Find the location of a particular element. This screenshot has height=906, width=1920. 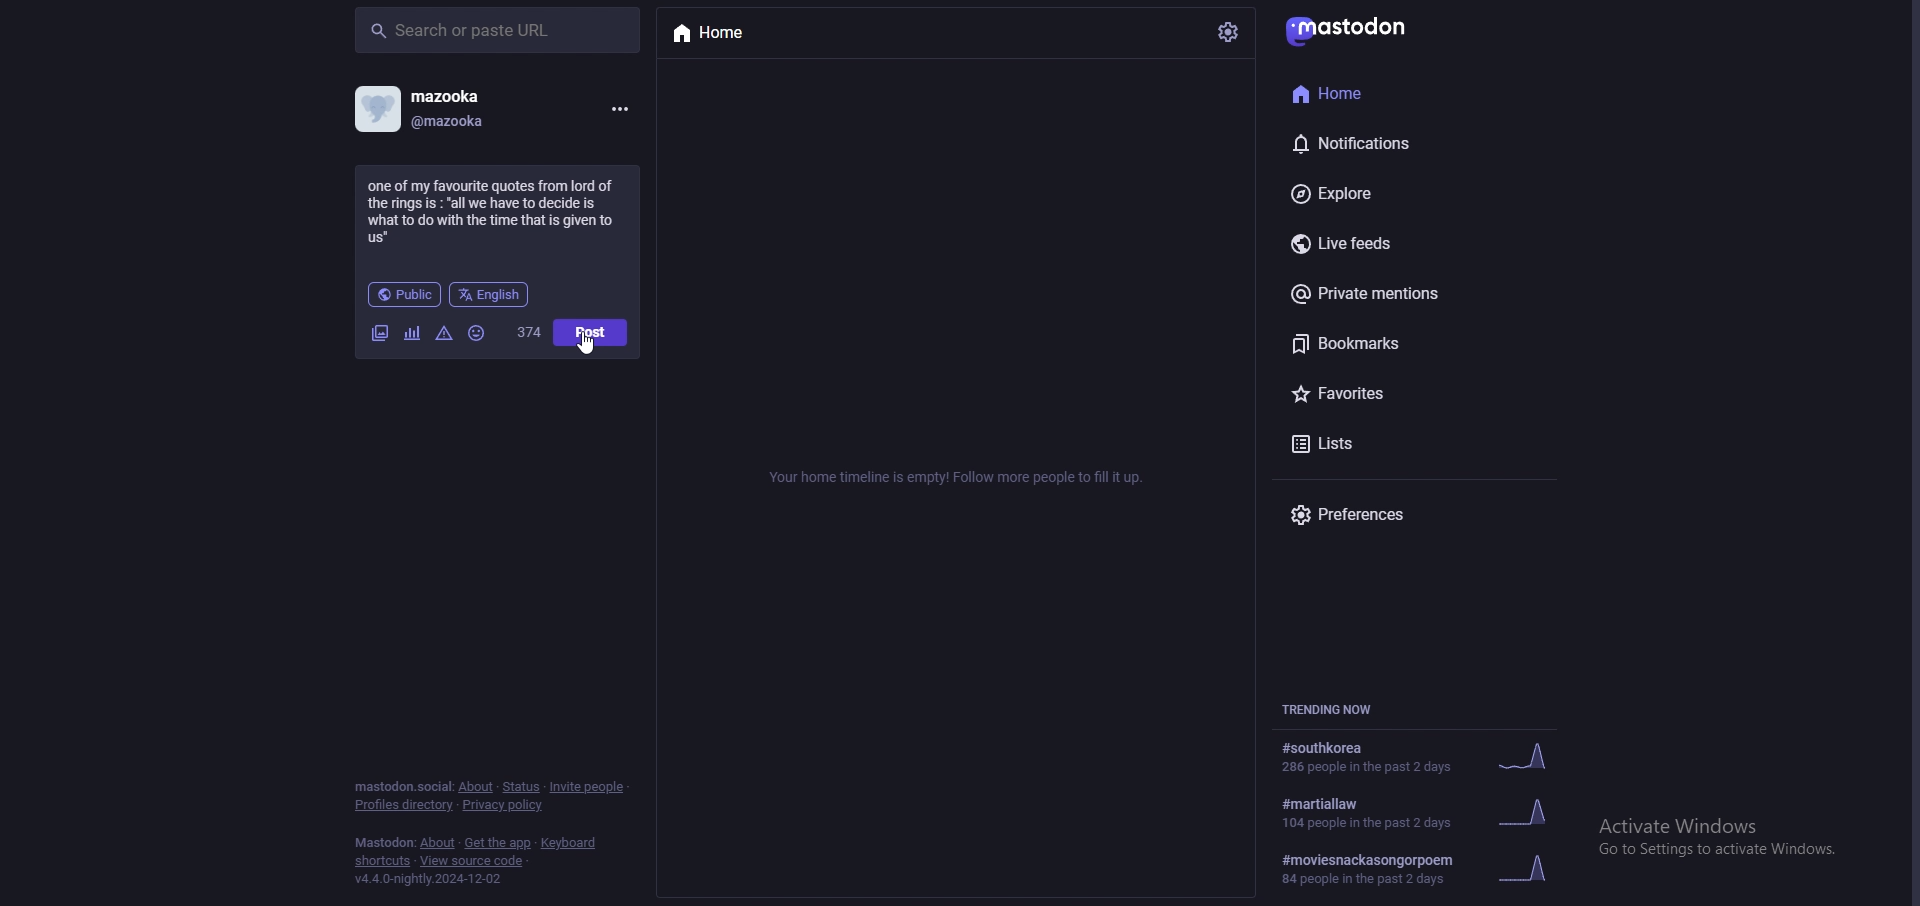

live feeds is located at coordinates (1376, 245).